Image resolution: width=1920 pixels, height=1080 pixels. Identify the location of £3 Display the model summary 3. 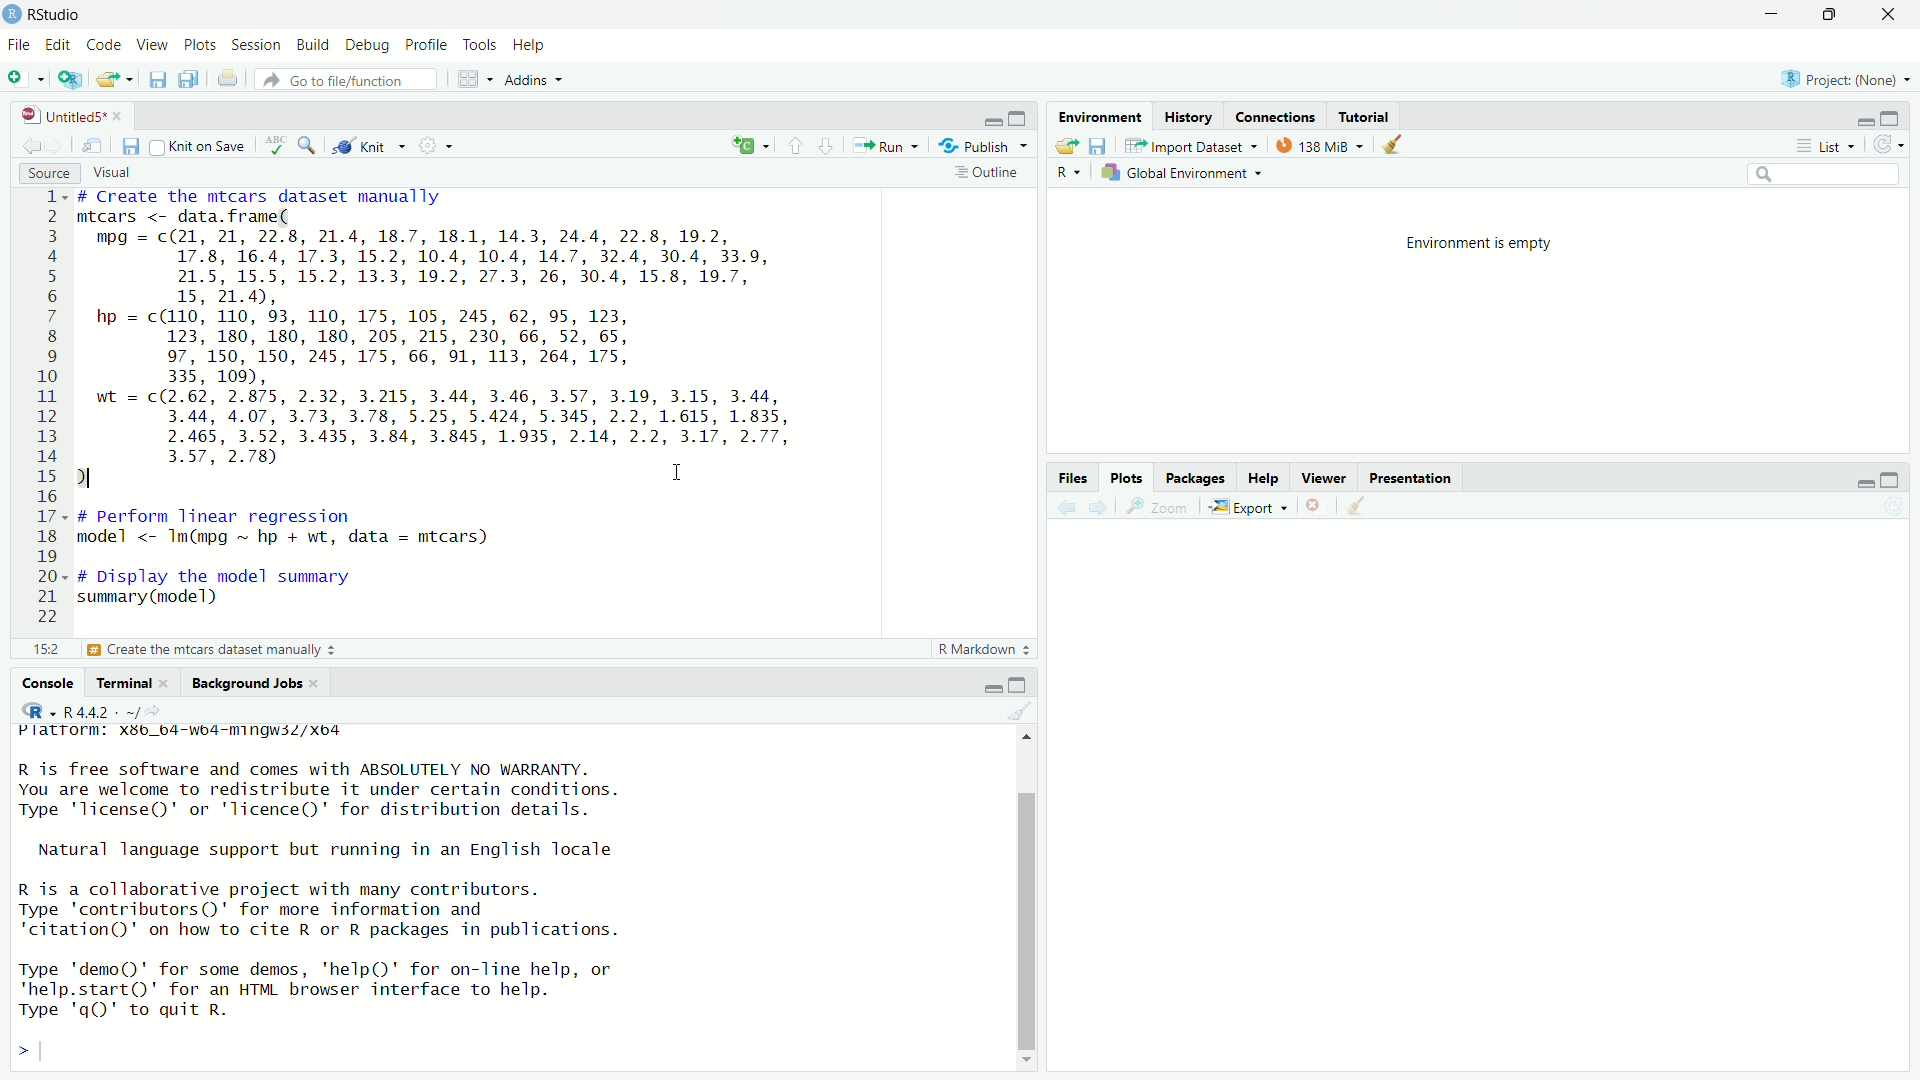
(187, 651).